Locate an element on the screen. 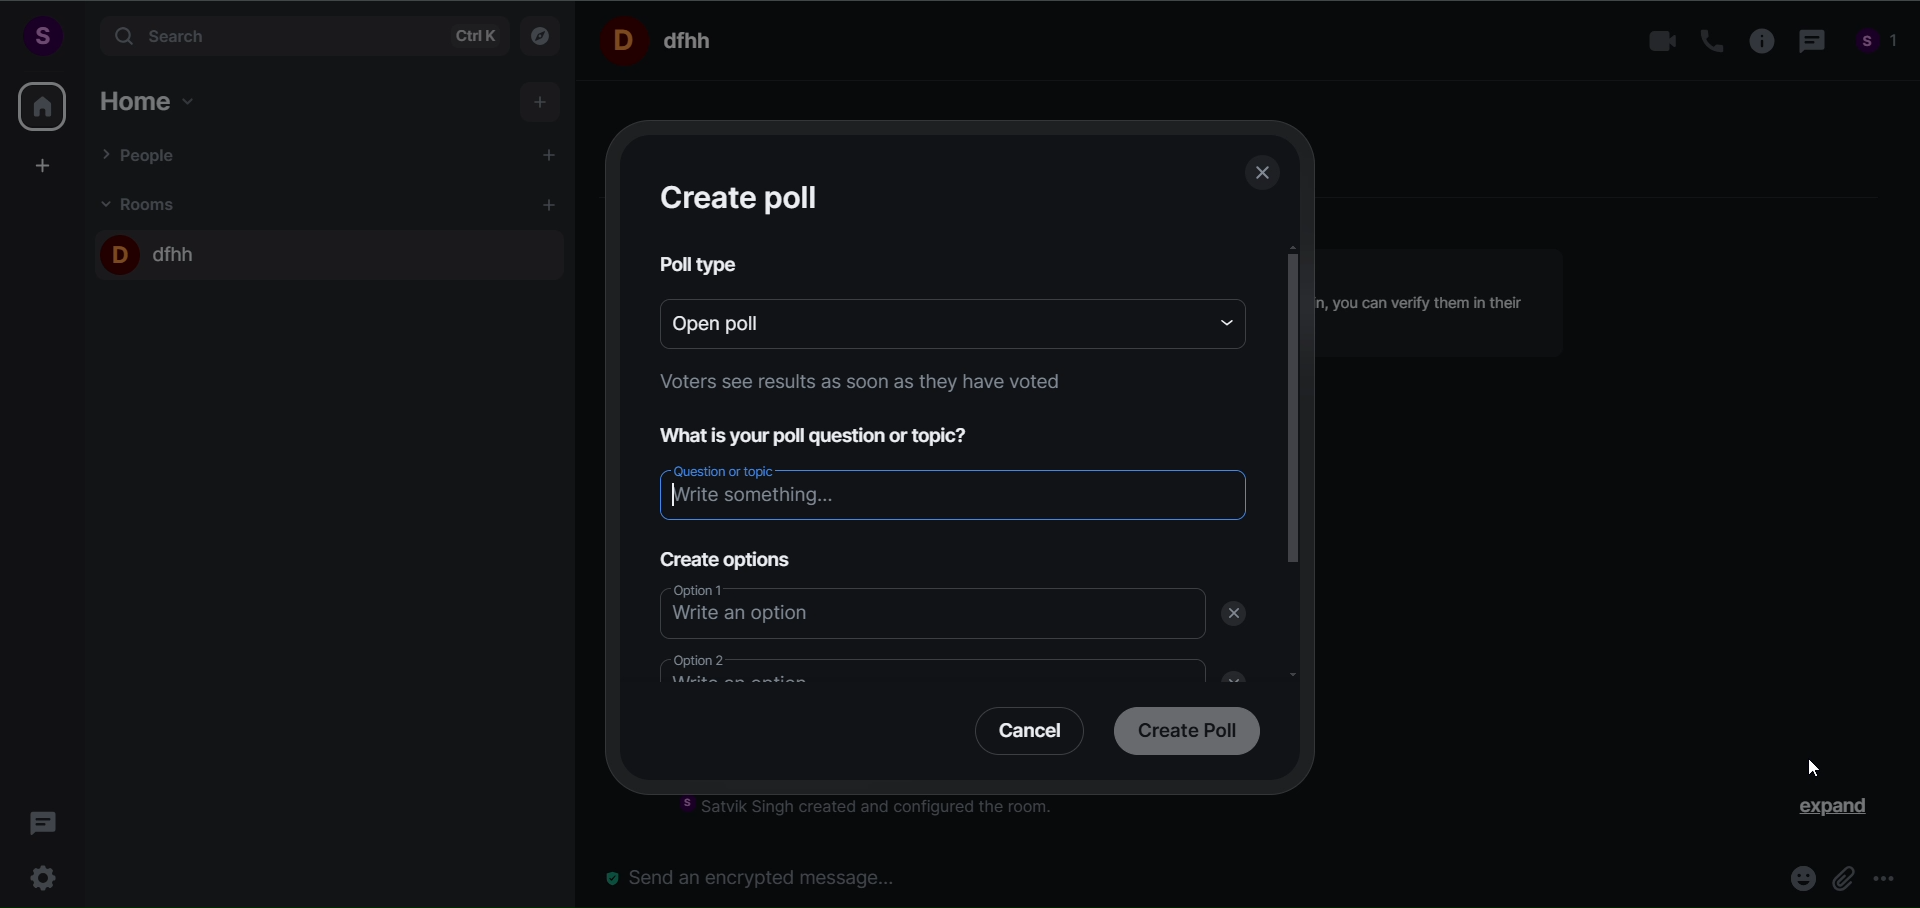 The height and width of the screenshot is (908, 1920). explore room is located at coordinates (542, 34).